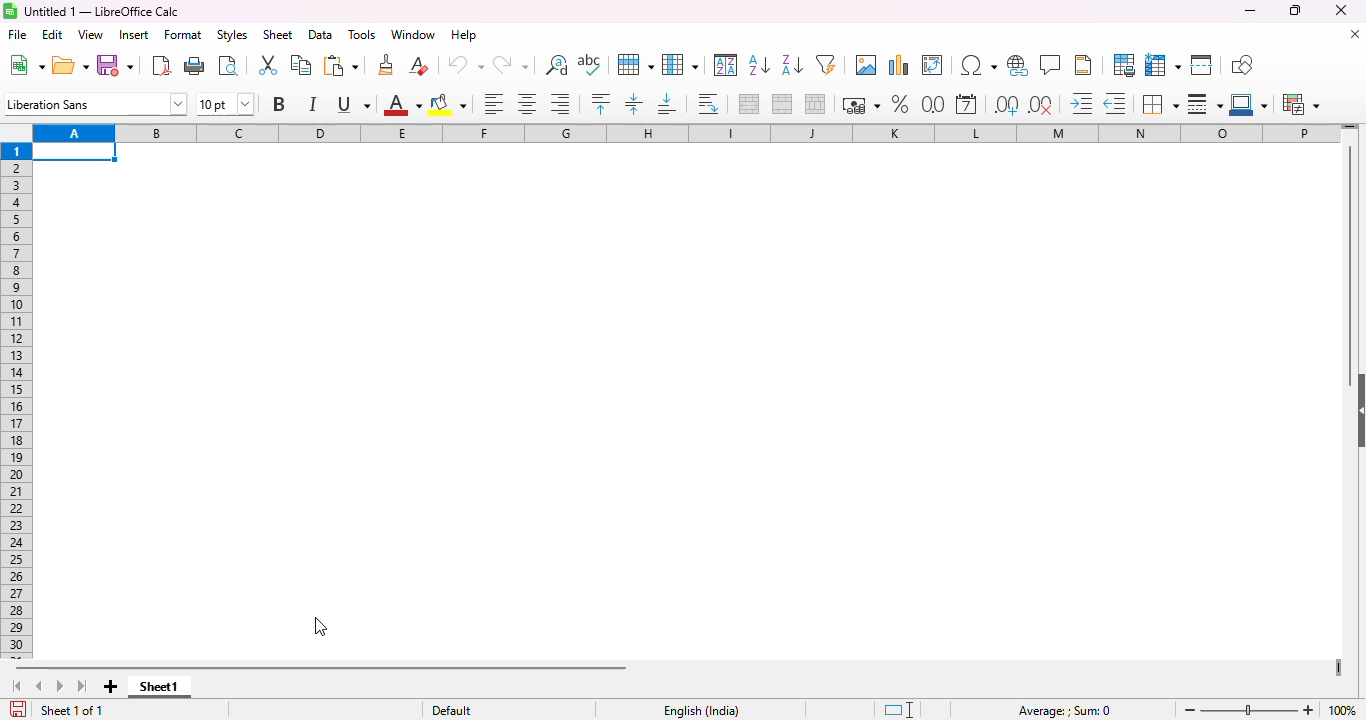 The image size is (1366, 720). What do you see at coordinates (1350, 265) in the screenshot?
I see `vertical scroll bar` at bounding box center [1350, 265].